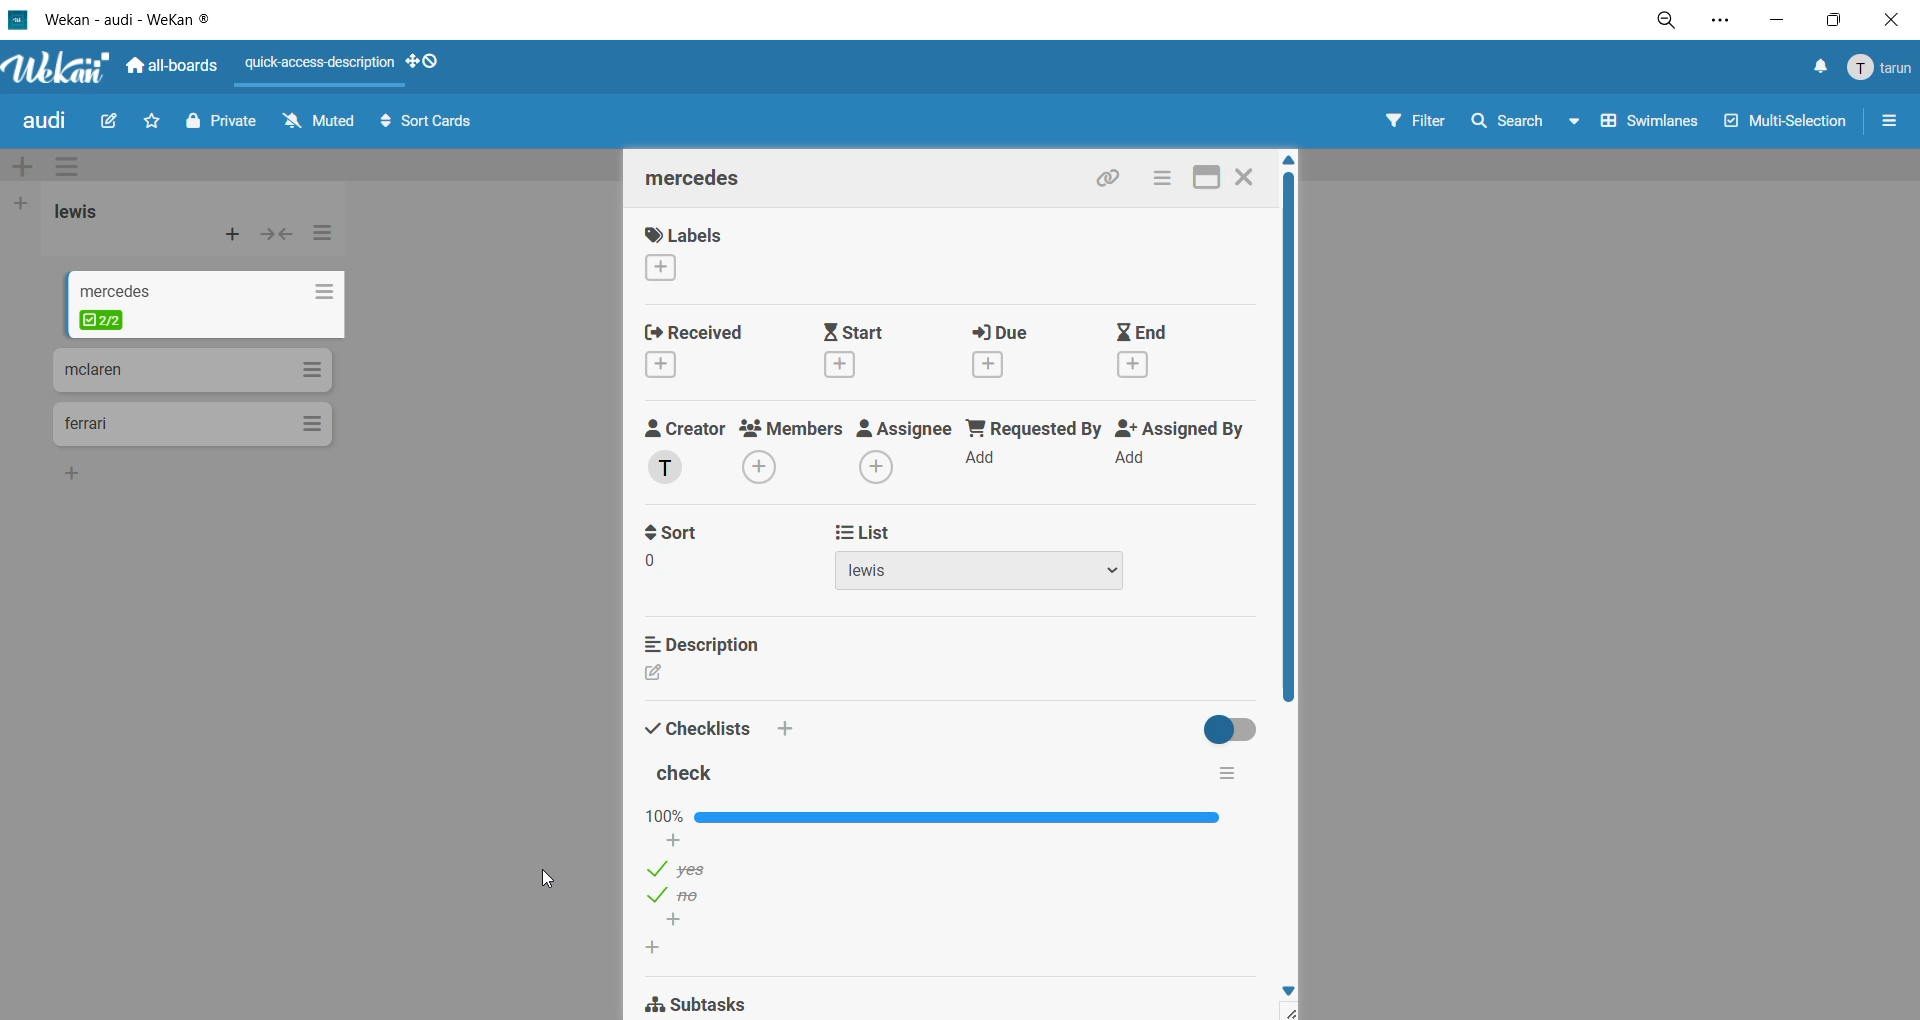  I want to click on copy, so click(1117, 179).